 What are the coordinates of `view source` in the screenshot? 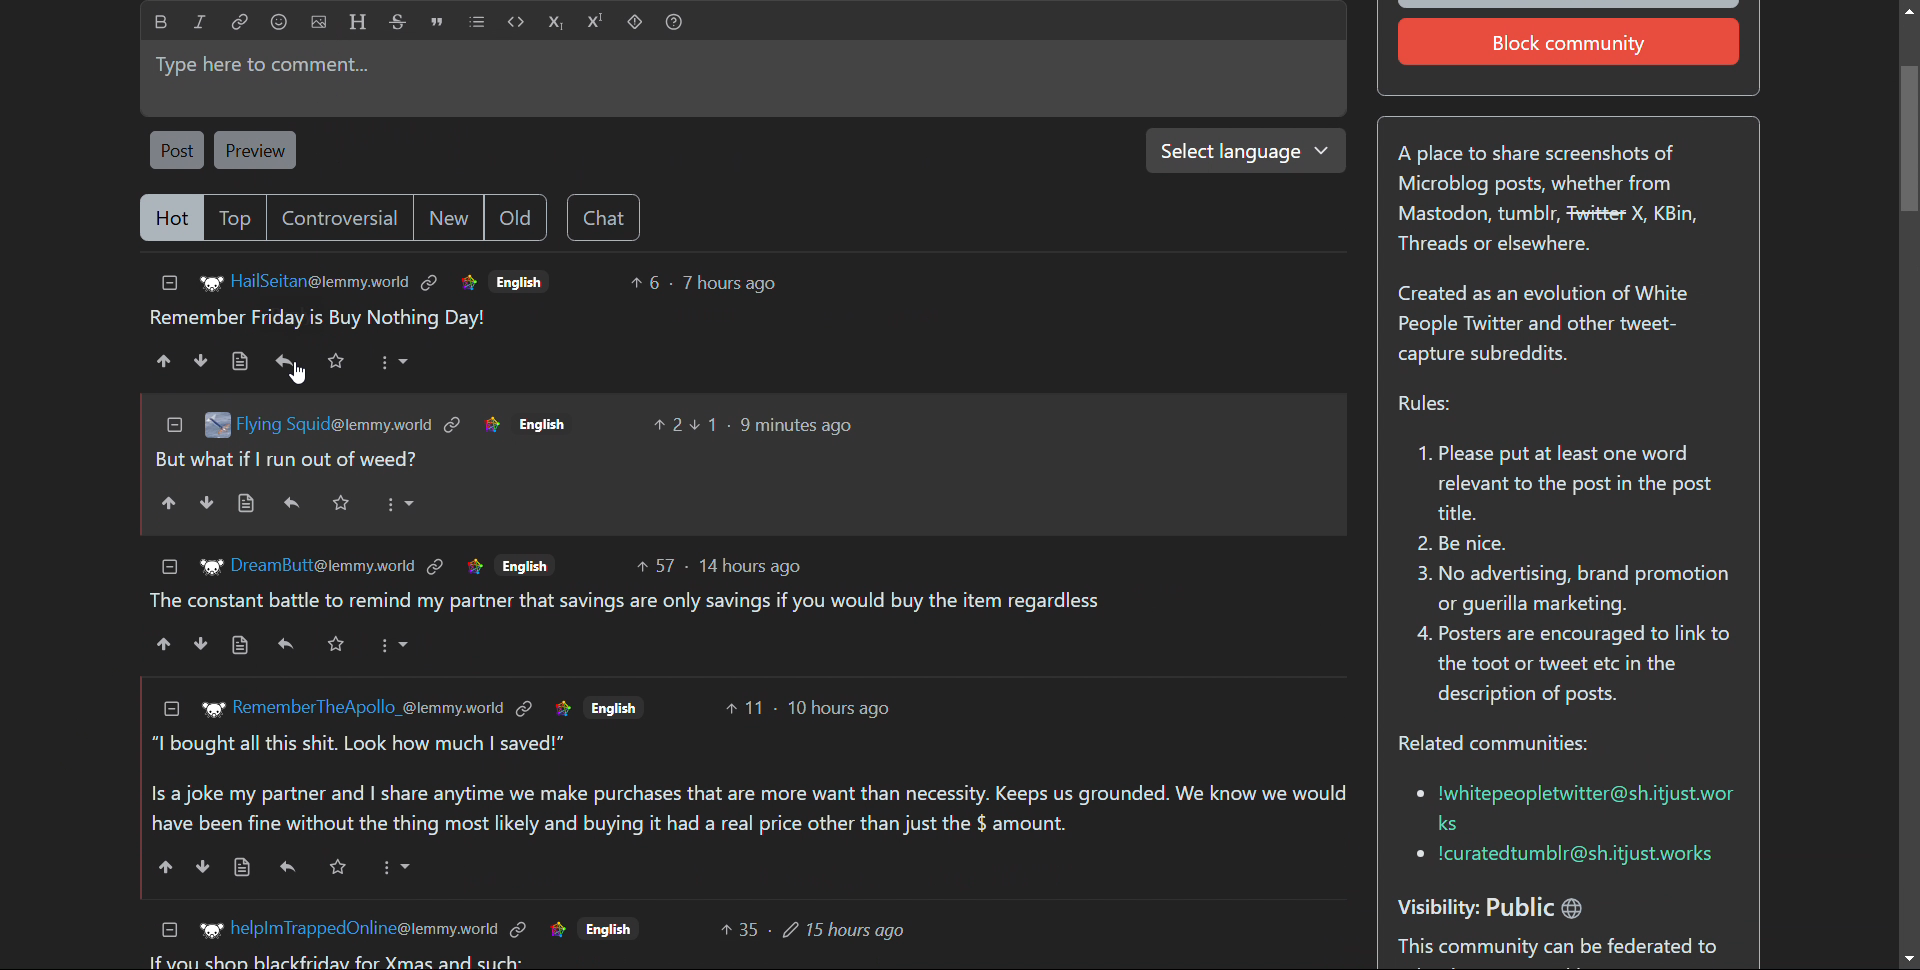 It's located at (239, 361).